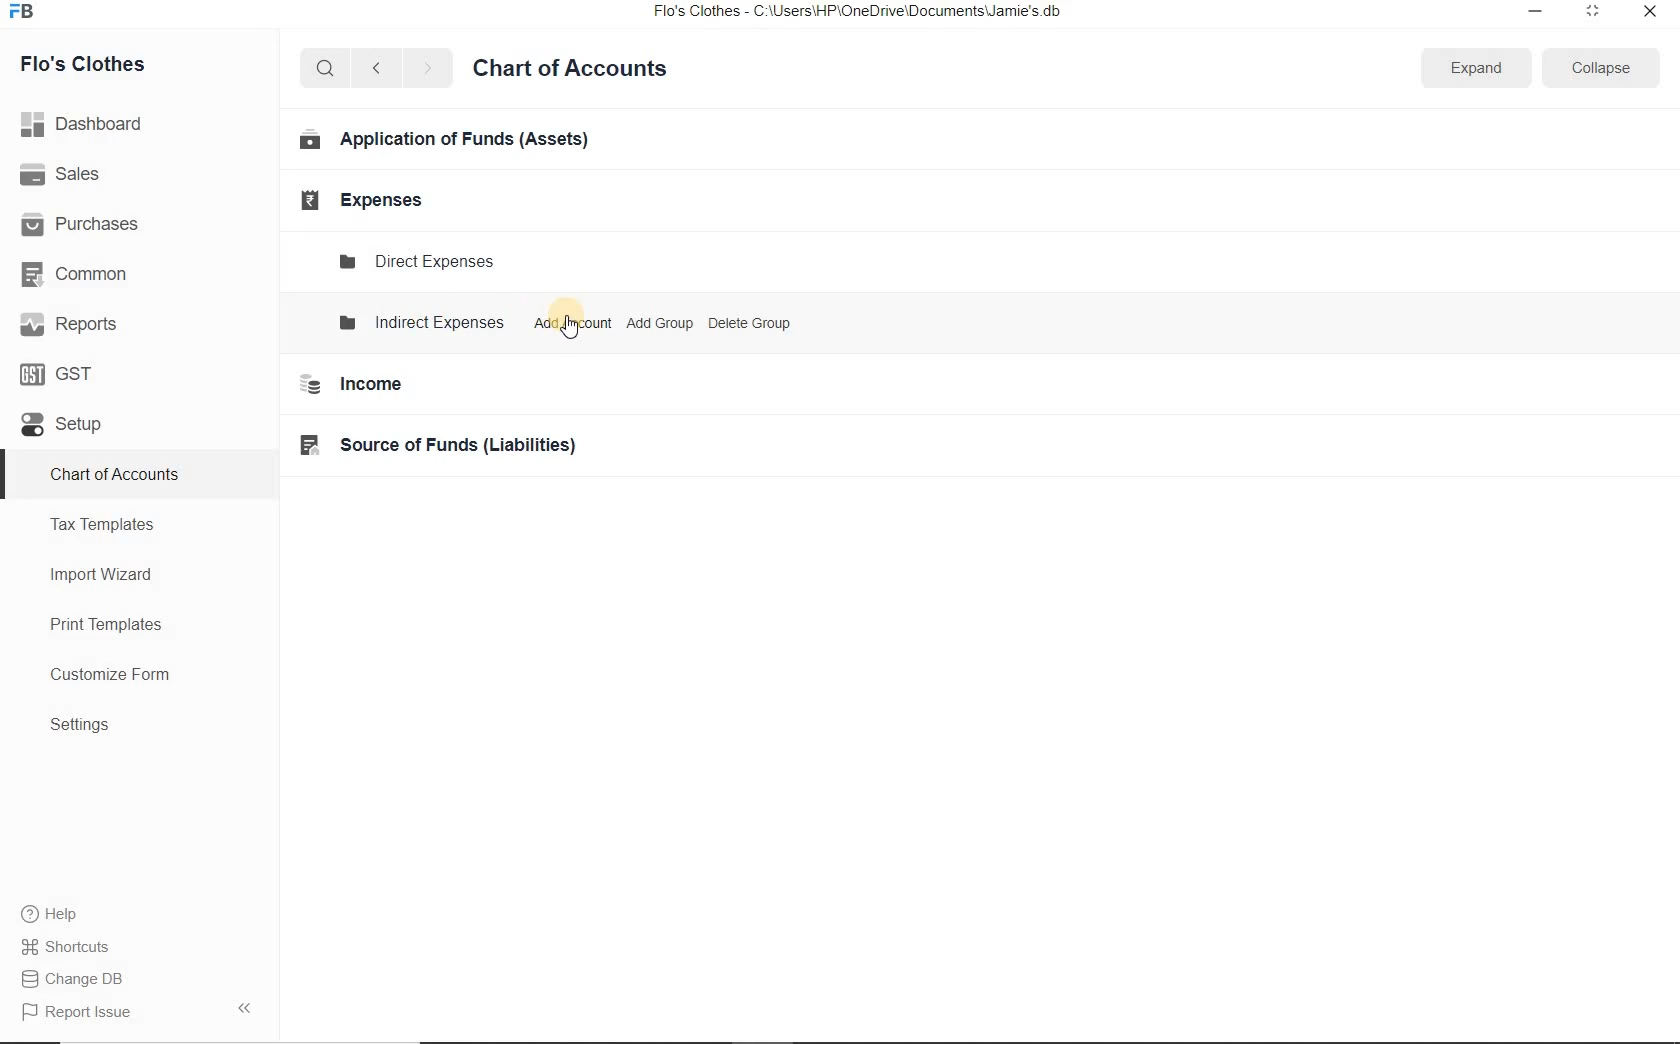  What do you see at coordinates (81, 273) in the screenshot?
I see `Common` at bounding box center [81, 273].